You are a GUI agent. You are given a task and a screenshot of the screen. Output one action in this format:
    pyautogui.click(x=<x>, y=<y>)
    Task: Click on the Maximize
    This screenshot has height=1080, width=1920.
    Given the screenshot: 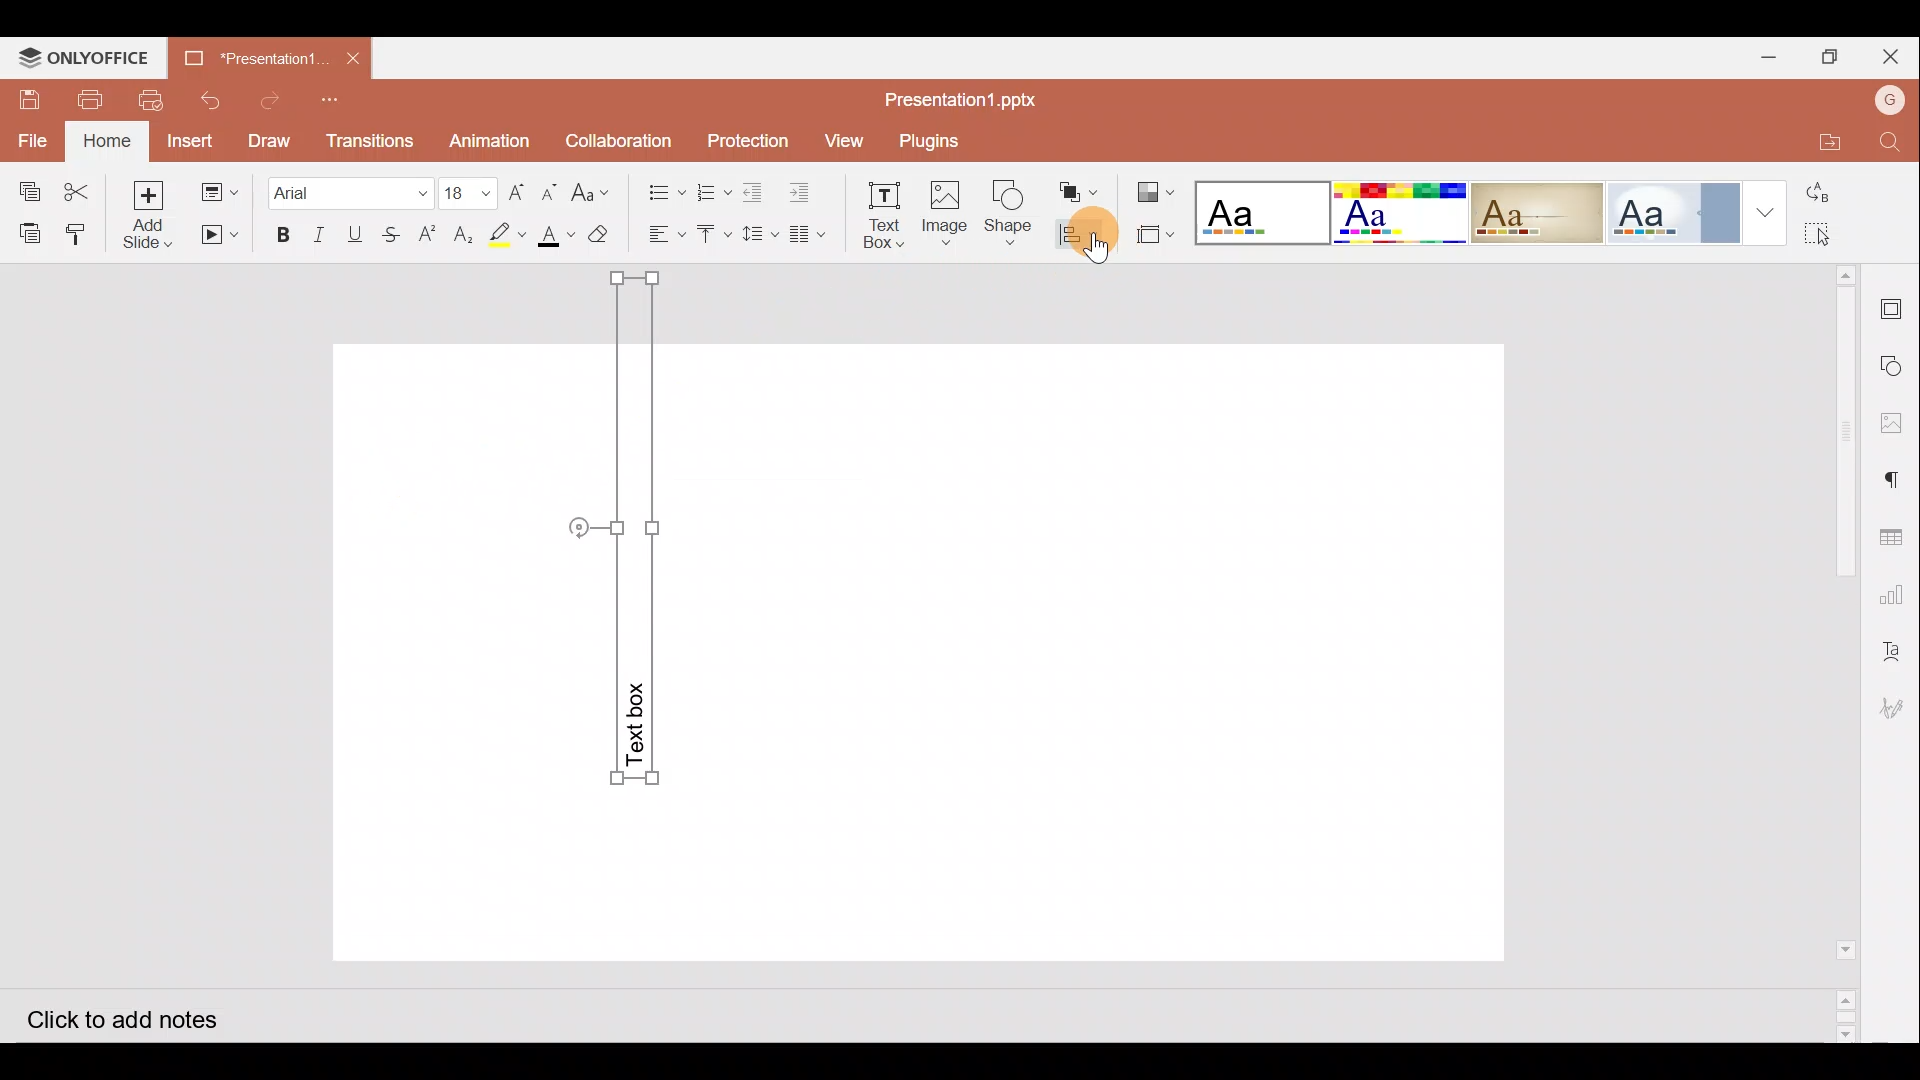 What is the action you would take?
    pyautogui.click(x=1835, y=56)
    